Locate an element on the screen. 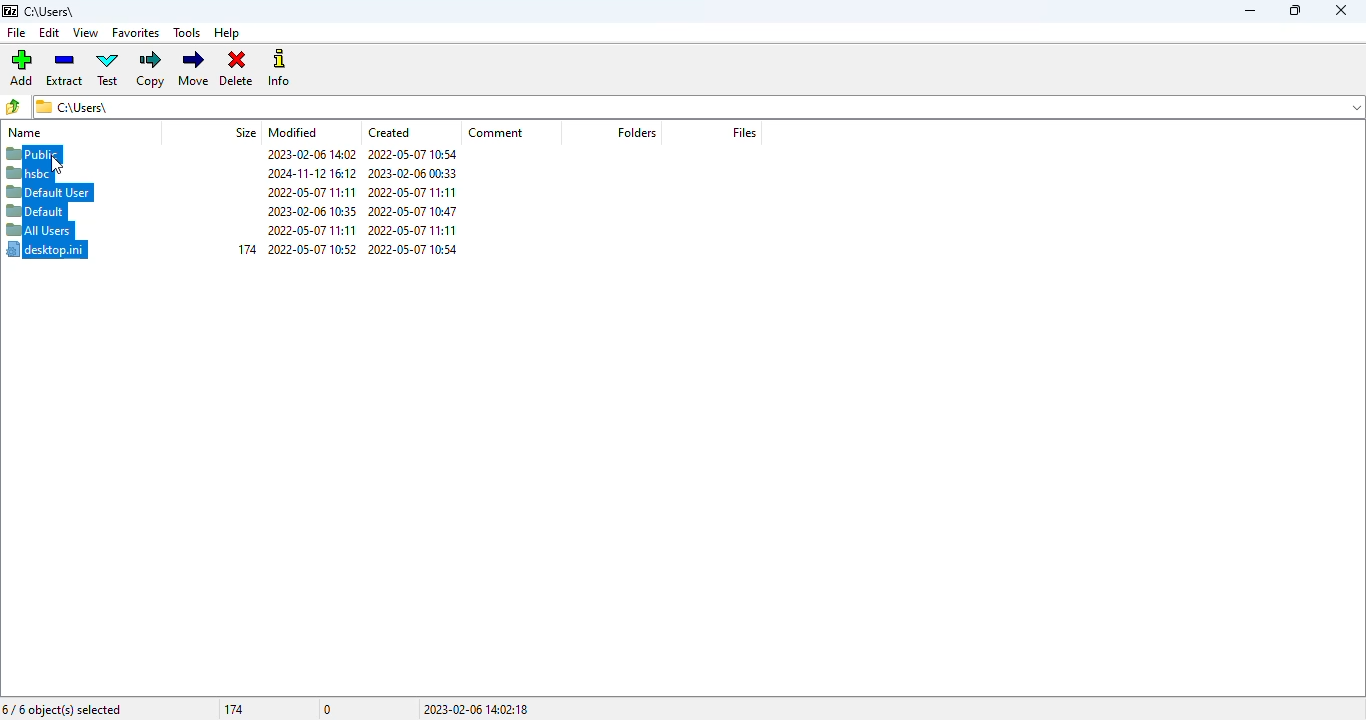  name is located at coordinates (24, 132).